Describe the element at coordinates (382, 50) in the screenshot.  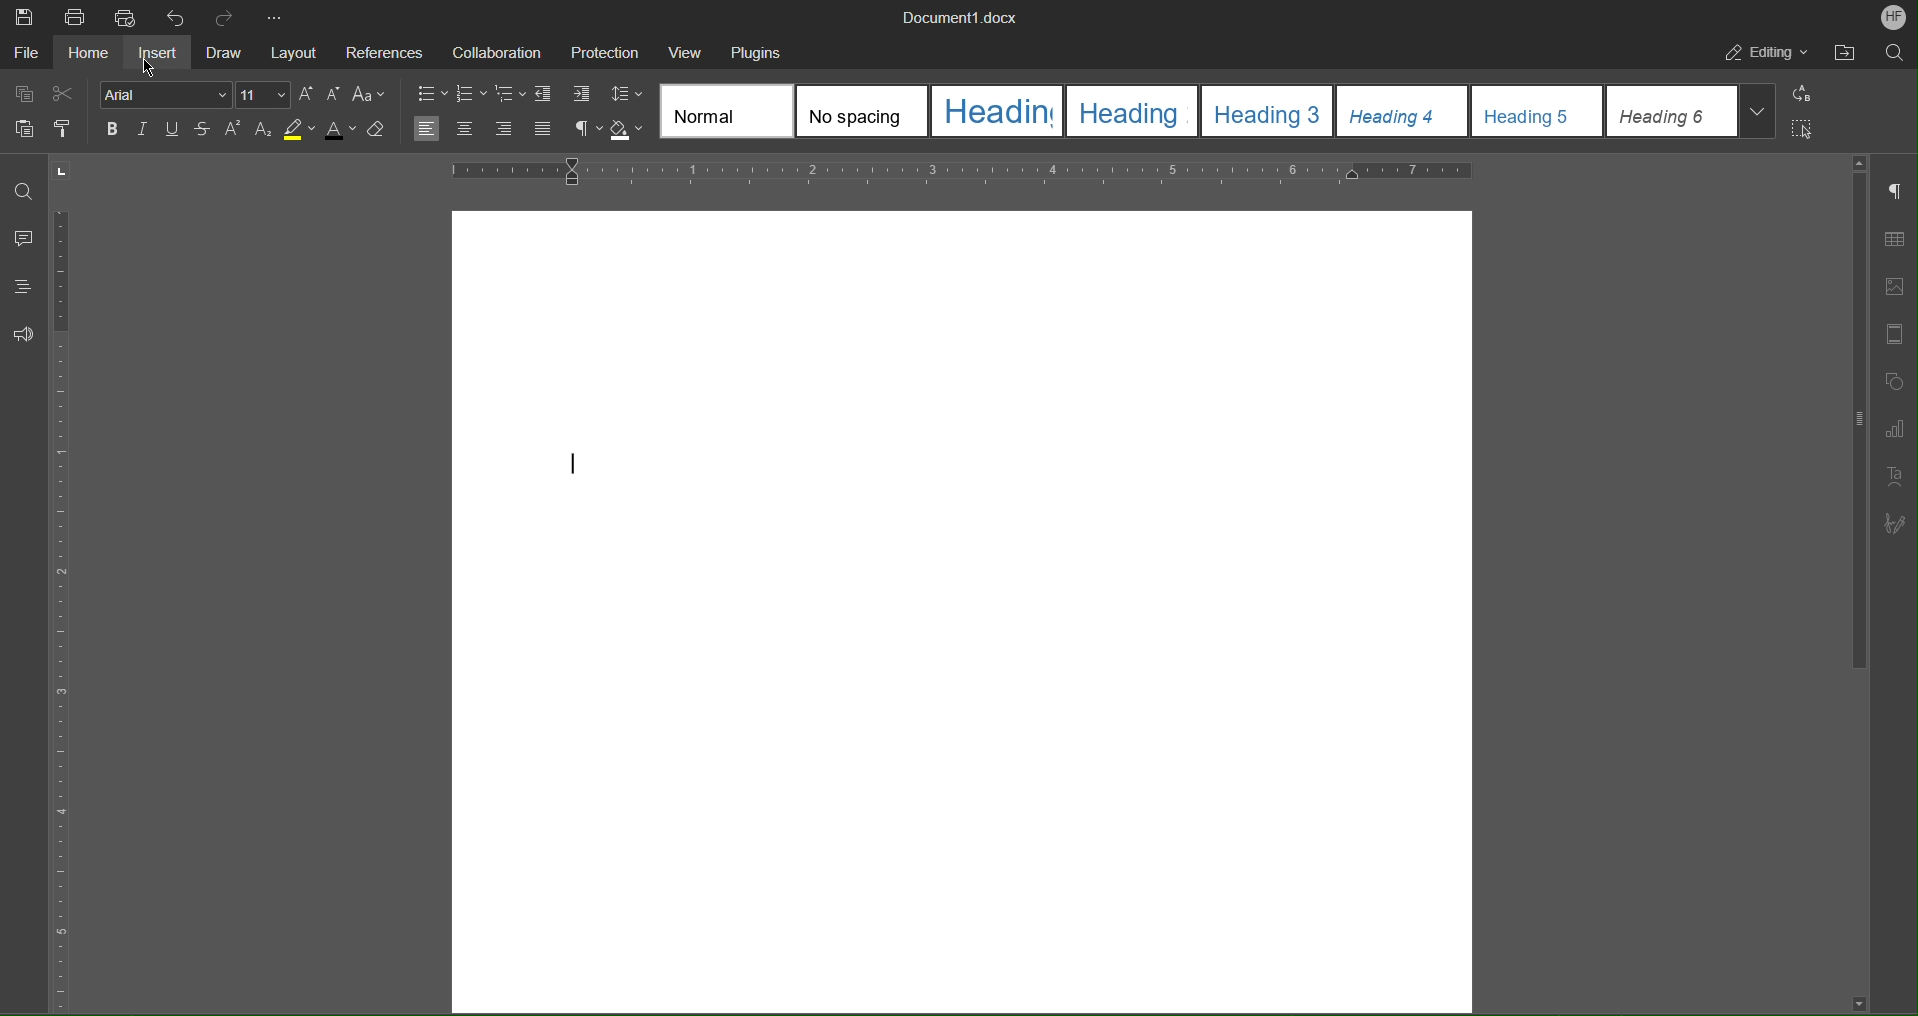
I see `References` at that location.